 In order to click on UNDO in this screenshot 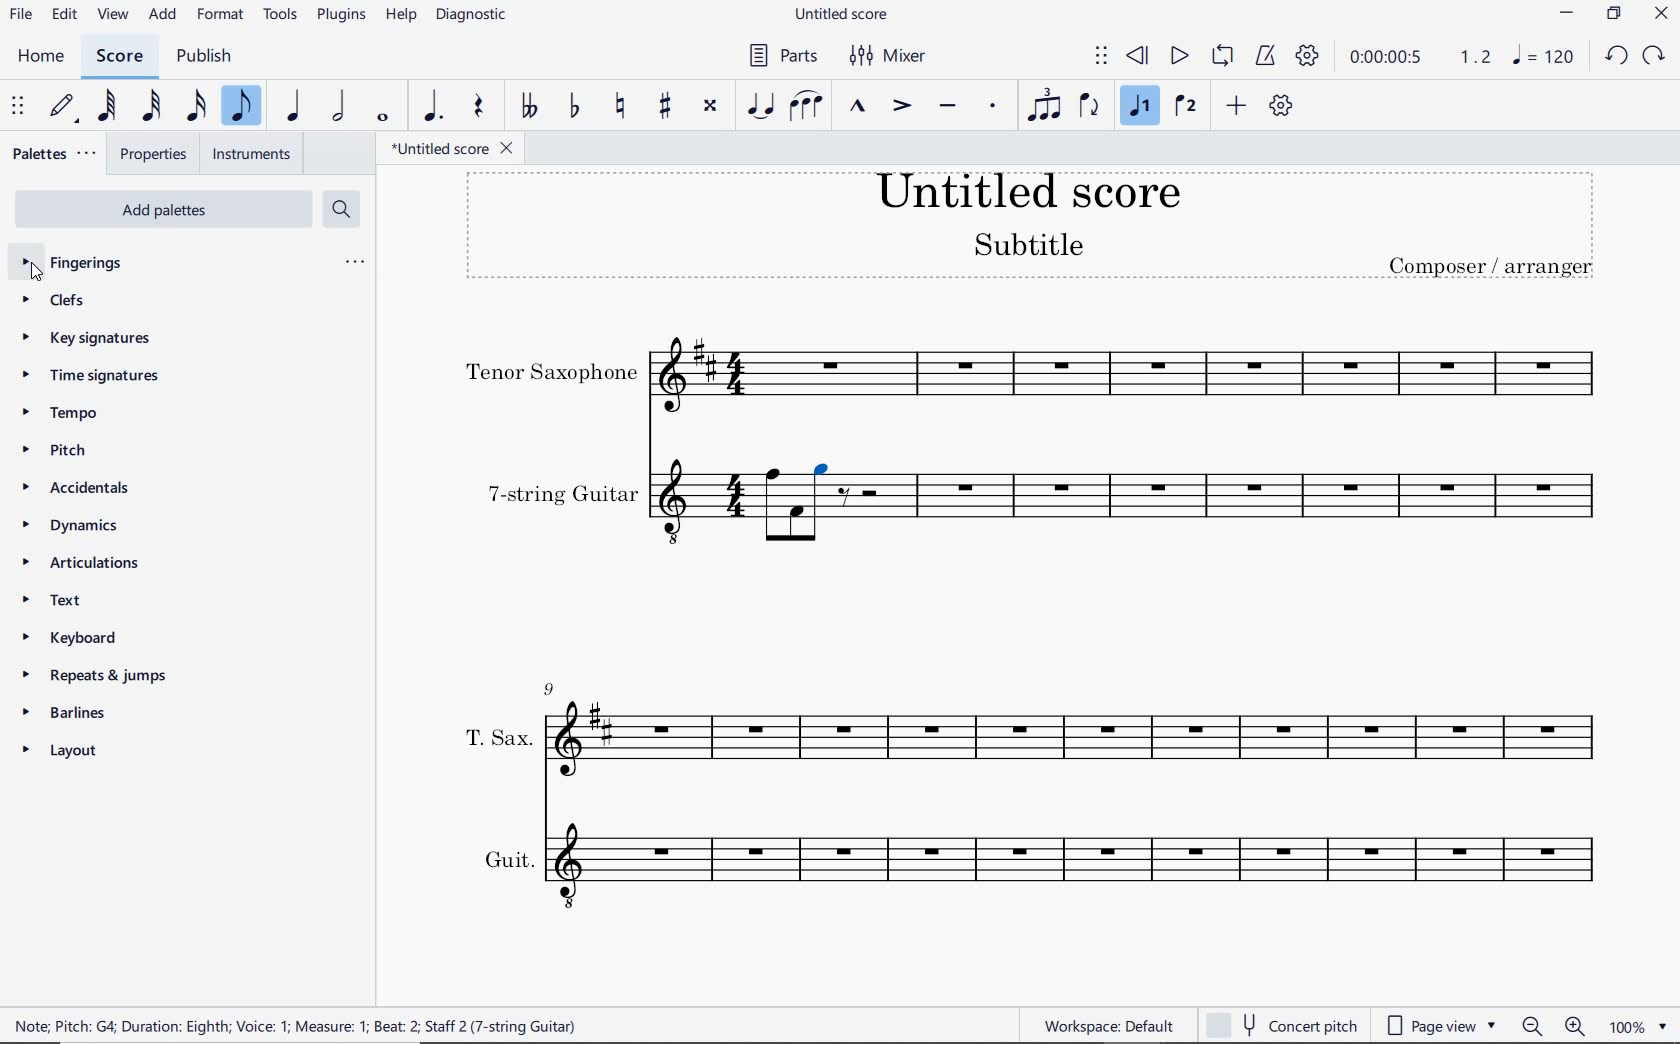, I will do `click(1616, 55)`.